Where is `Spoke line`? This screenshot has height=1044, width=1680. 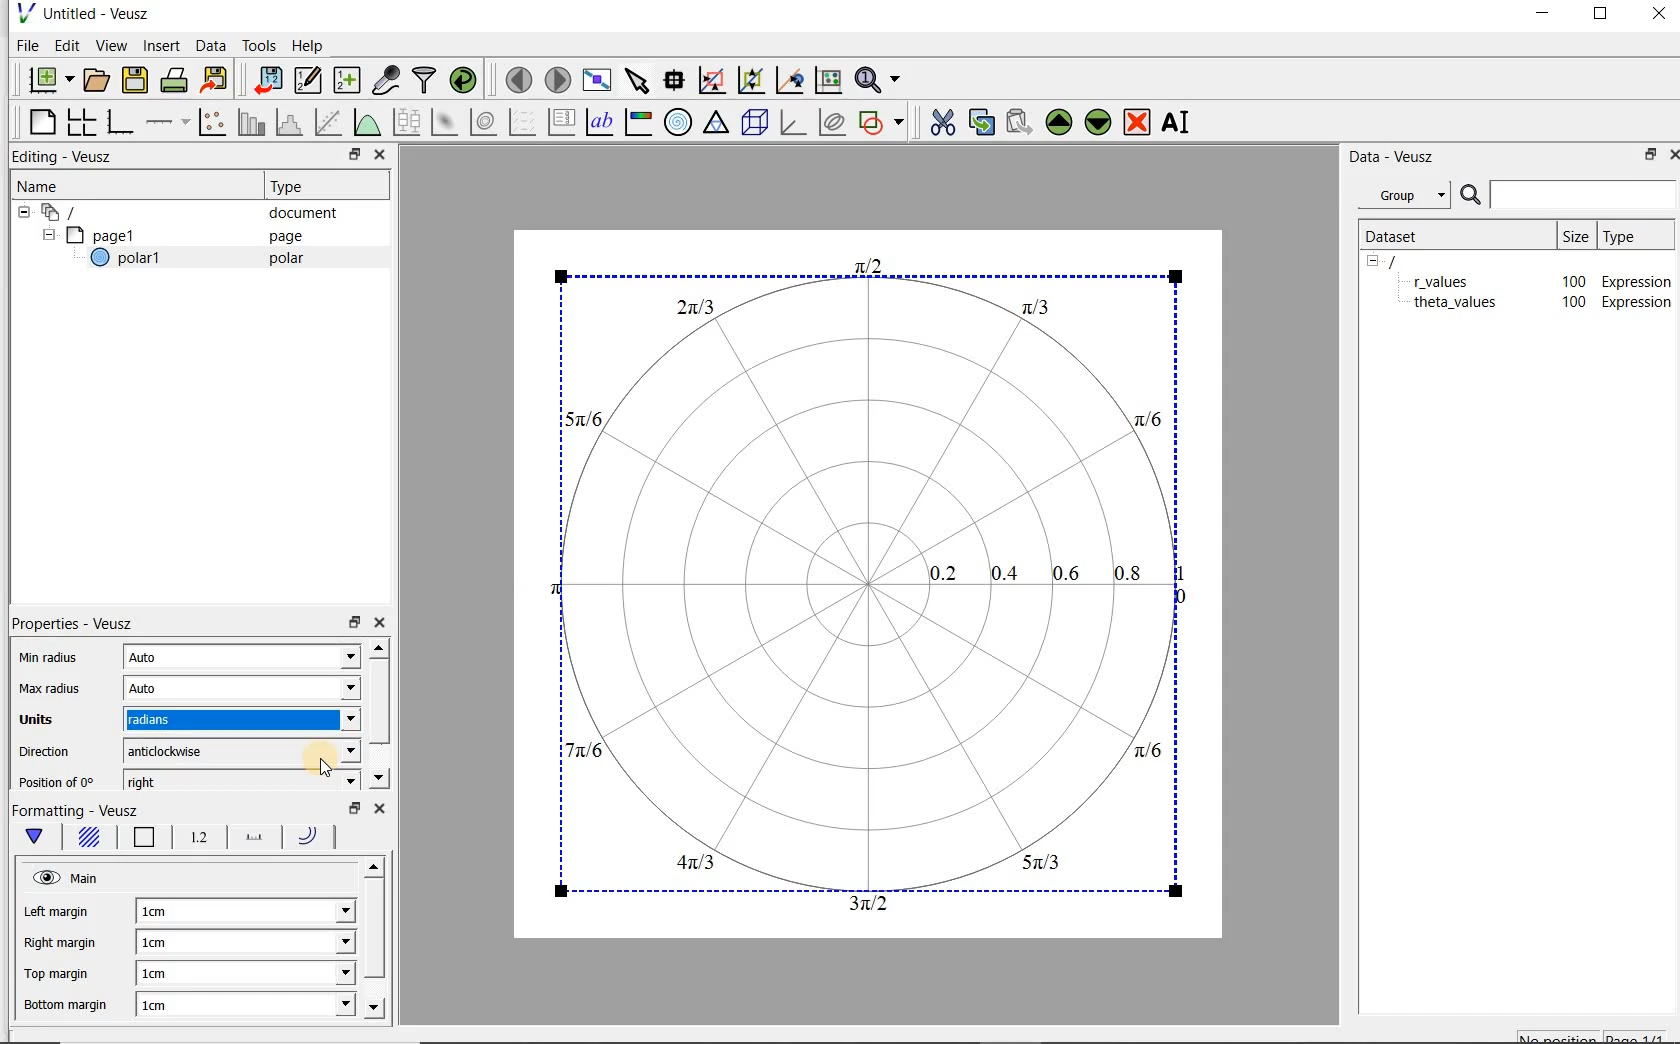 Spoke line is located at coordinates (256, 840).